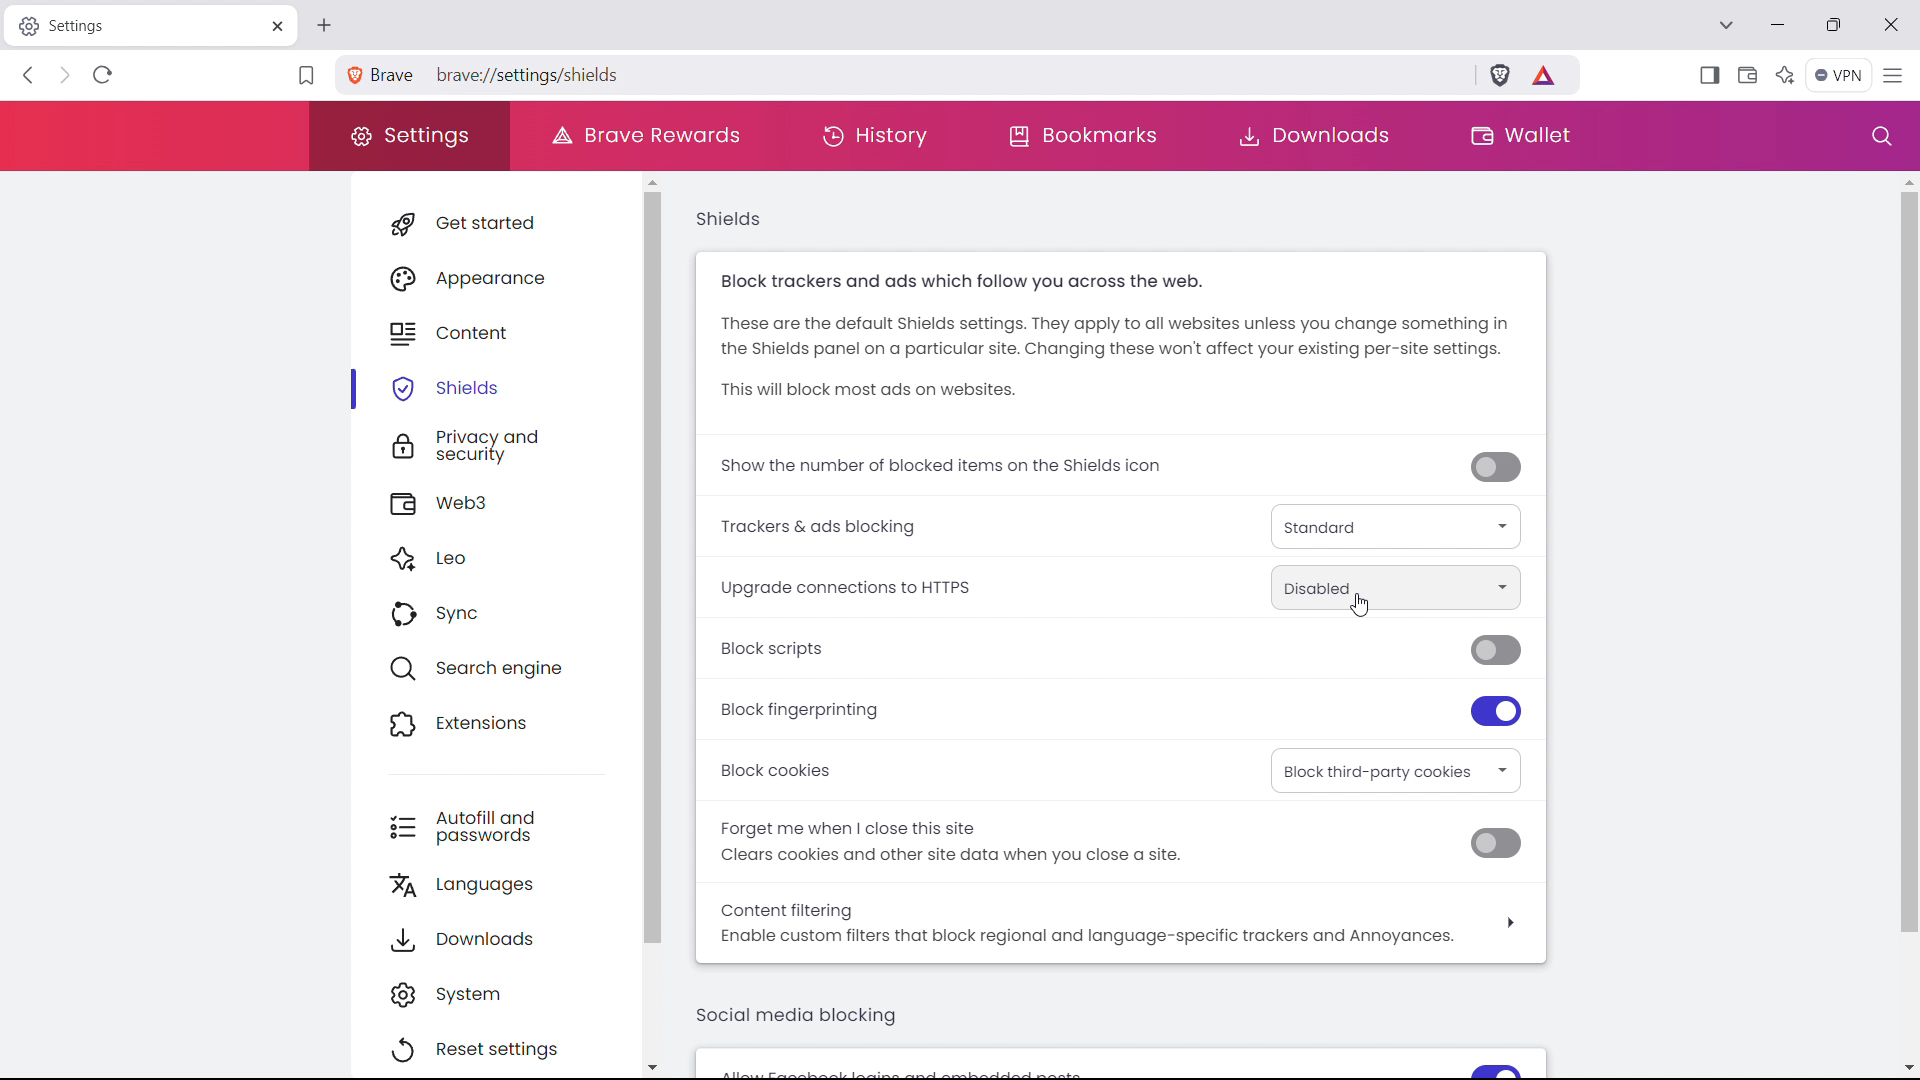  Describe the element at coordinates (507, 556) in the screenshot. I see `leo` at that location.